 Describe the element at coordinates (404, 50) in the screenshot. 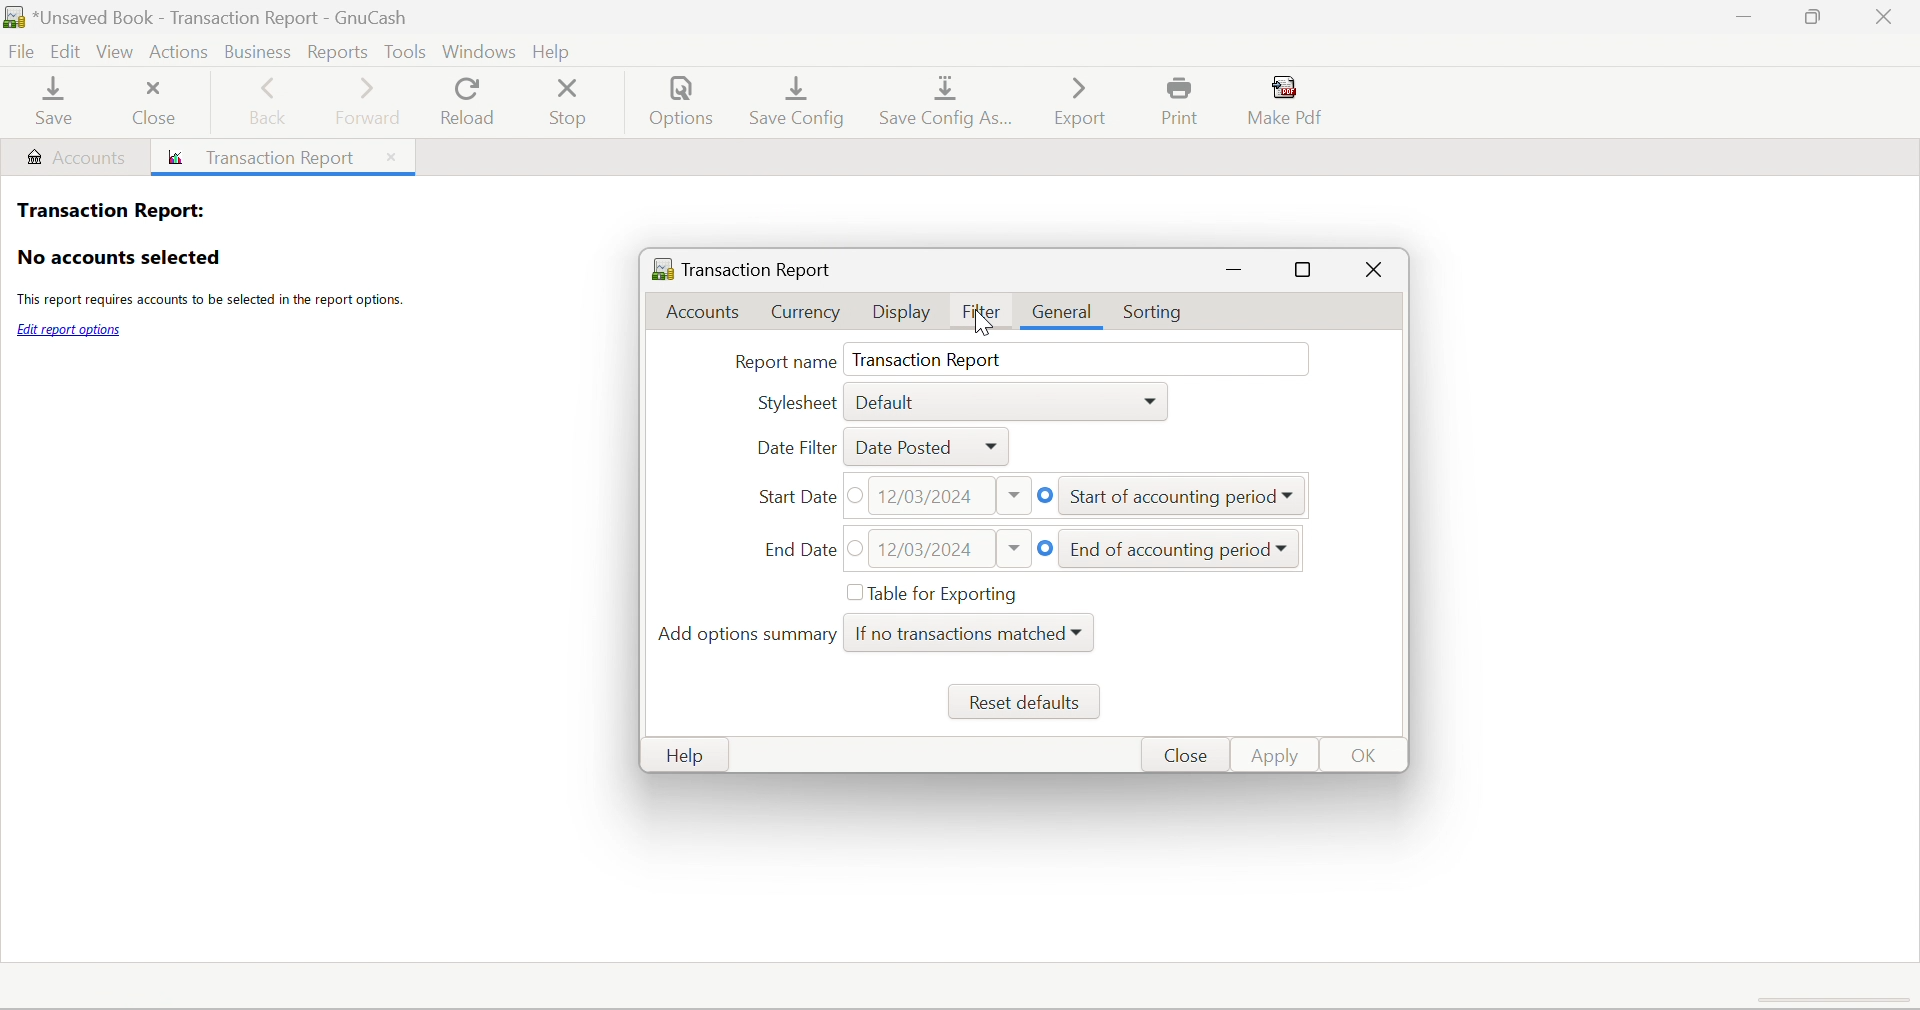

I see `Tools` at that location.